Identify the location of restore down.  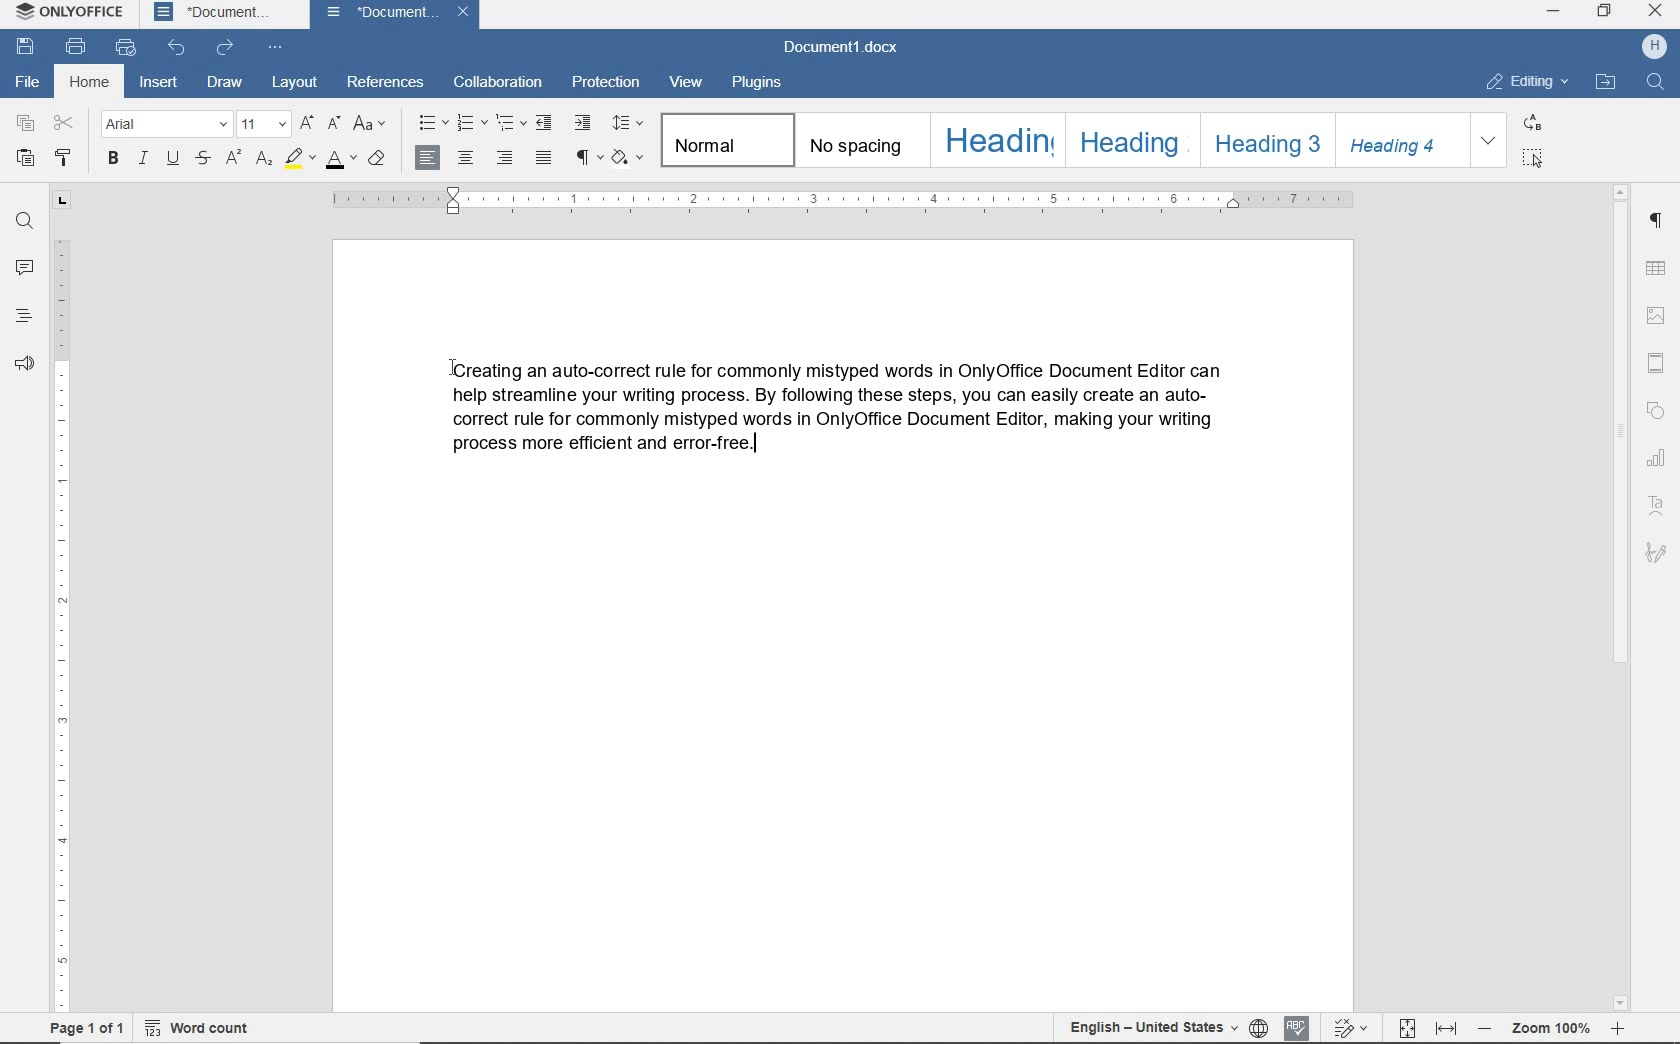
(1605, 13).